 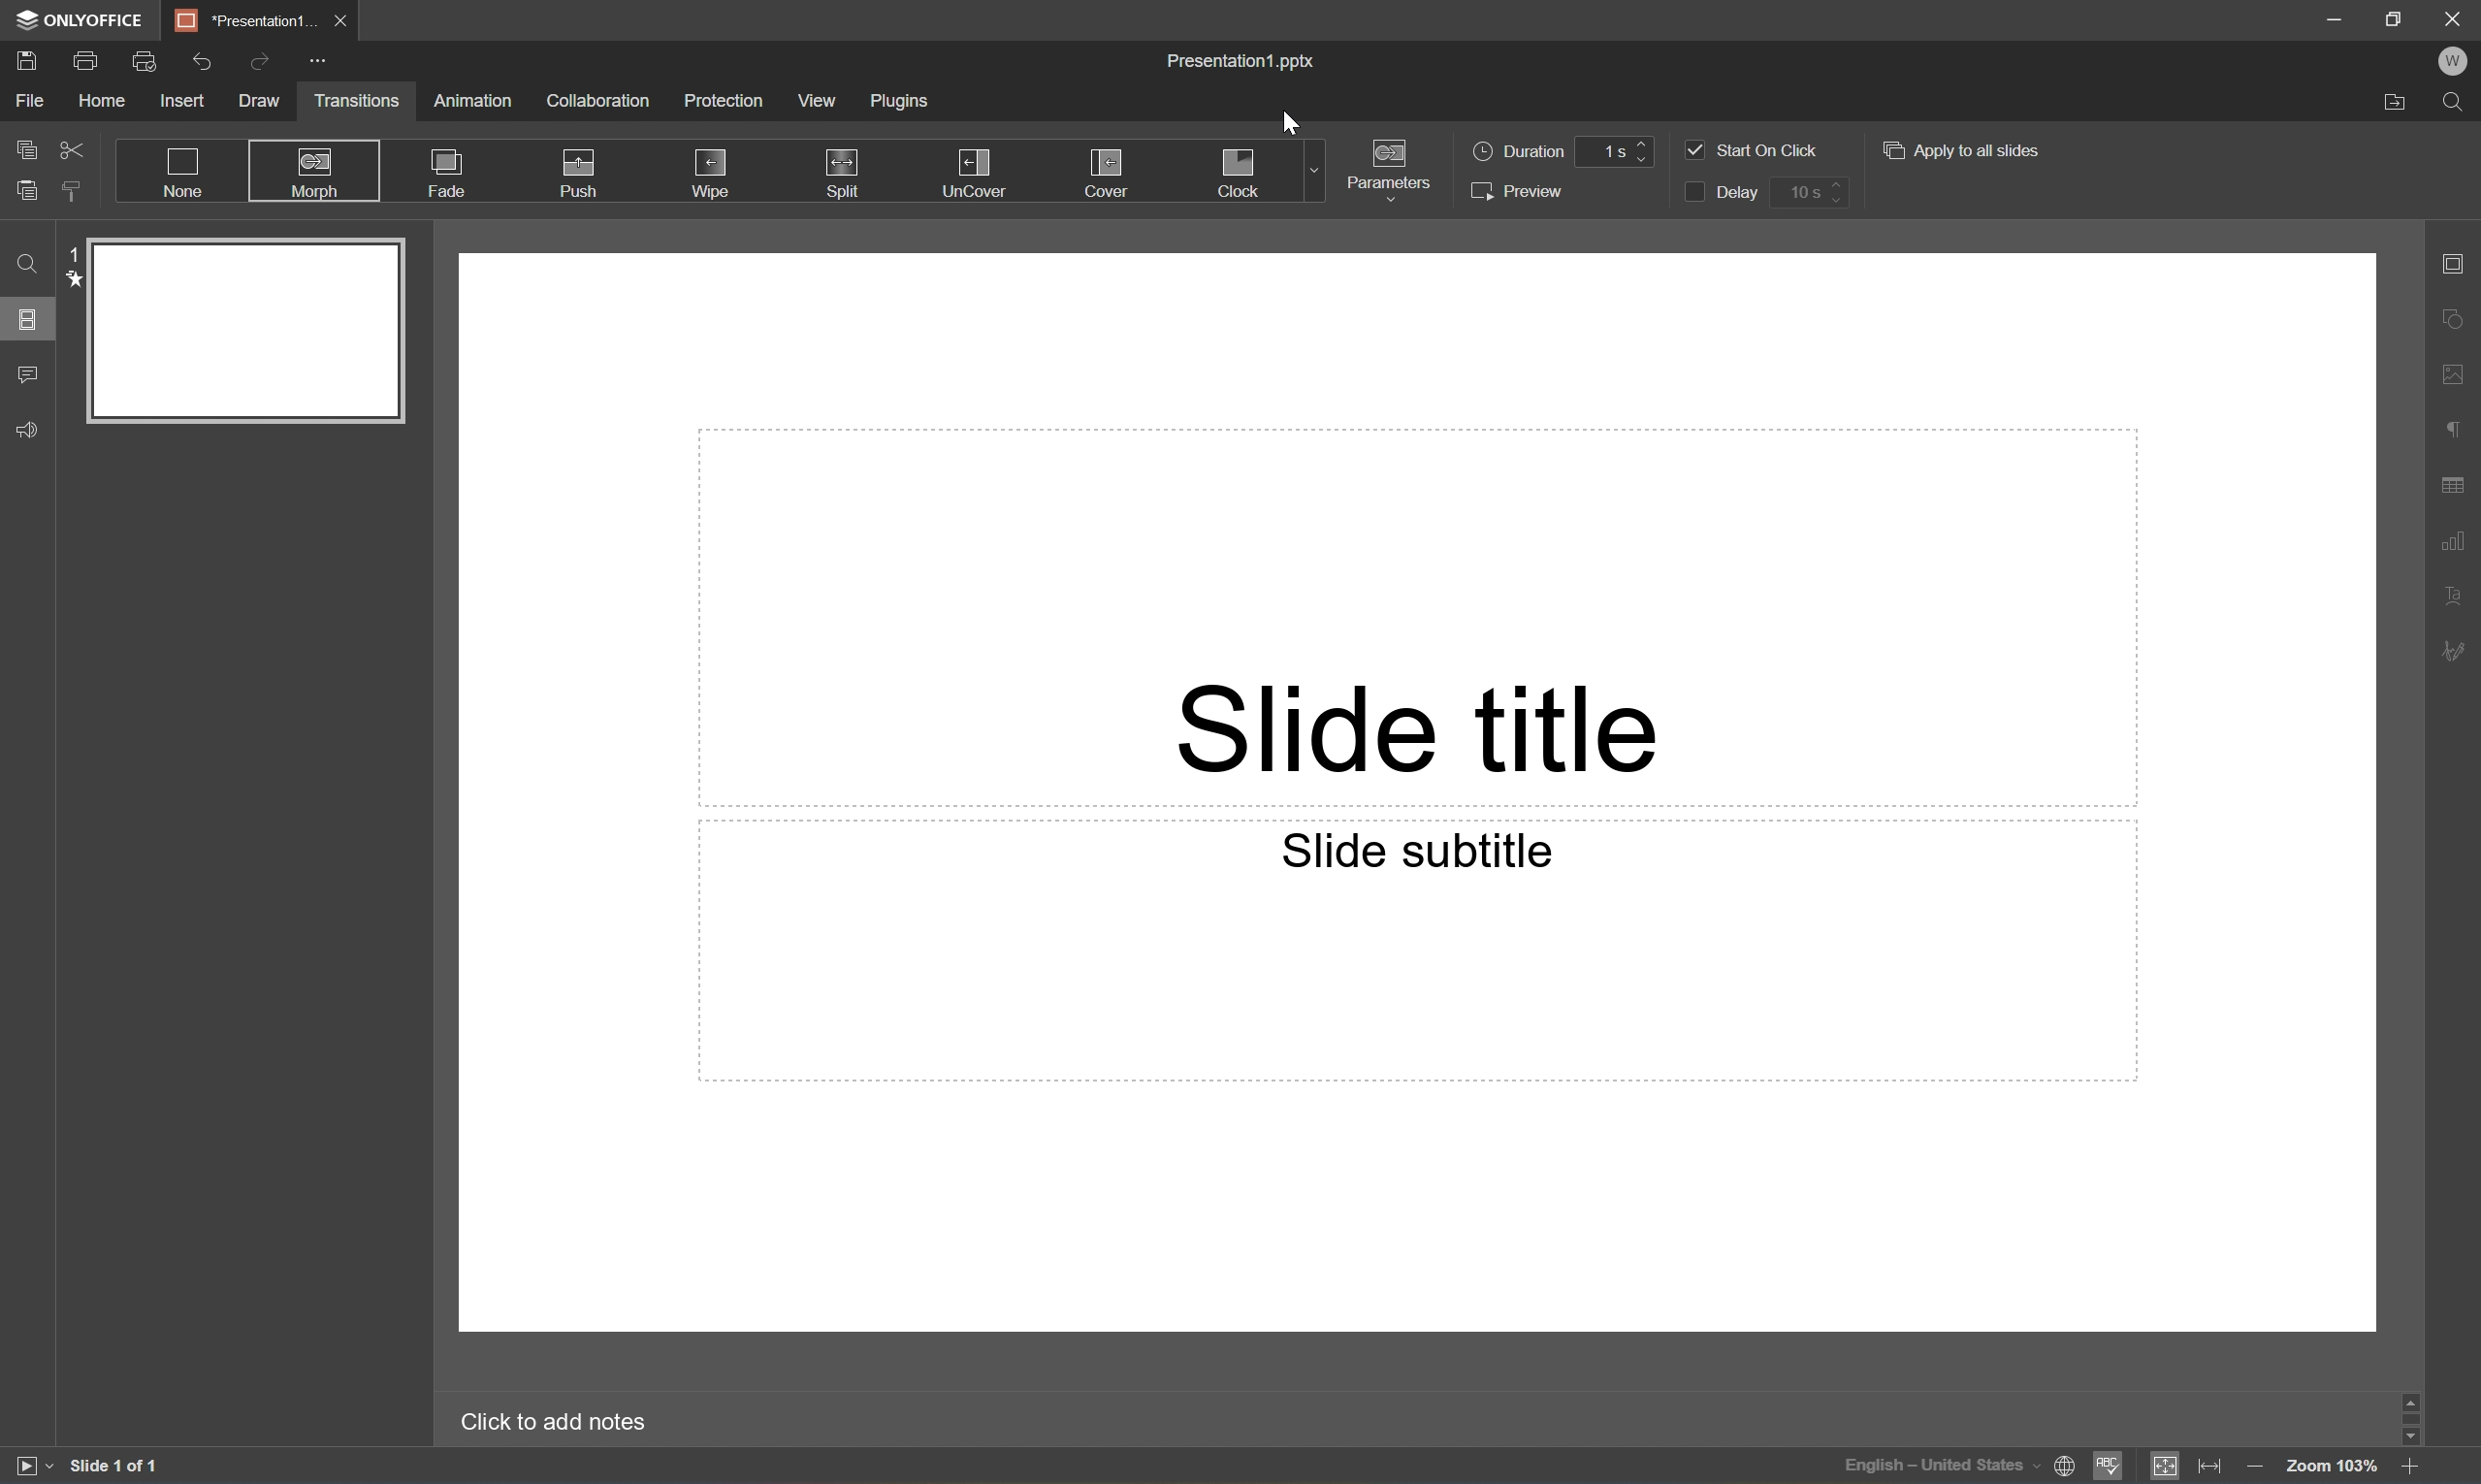 I want to click on Spell checking, so click(x=2104, y=1469).